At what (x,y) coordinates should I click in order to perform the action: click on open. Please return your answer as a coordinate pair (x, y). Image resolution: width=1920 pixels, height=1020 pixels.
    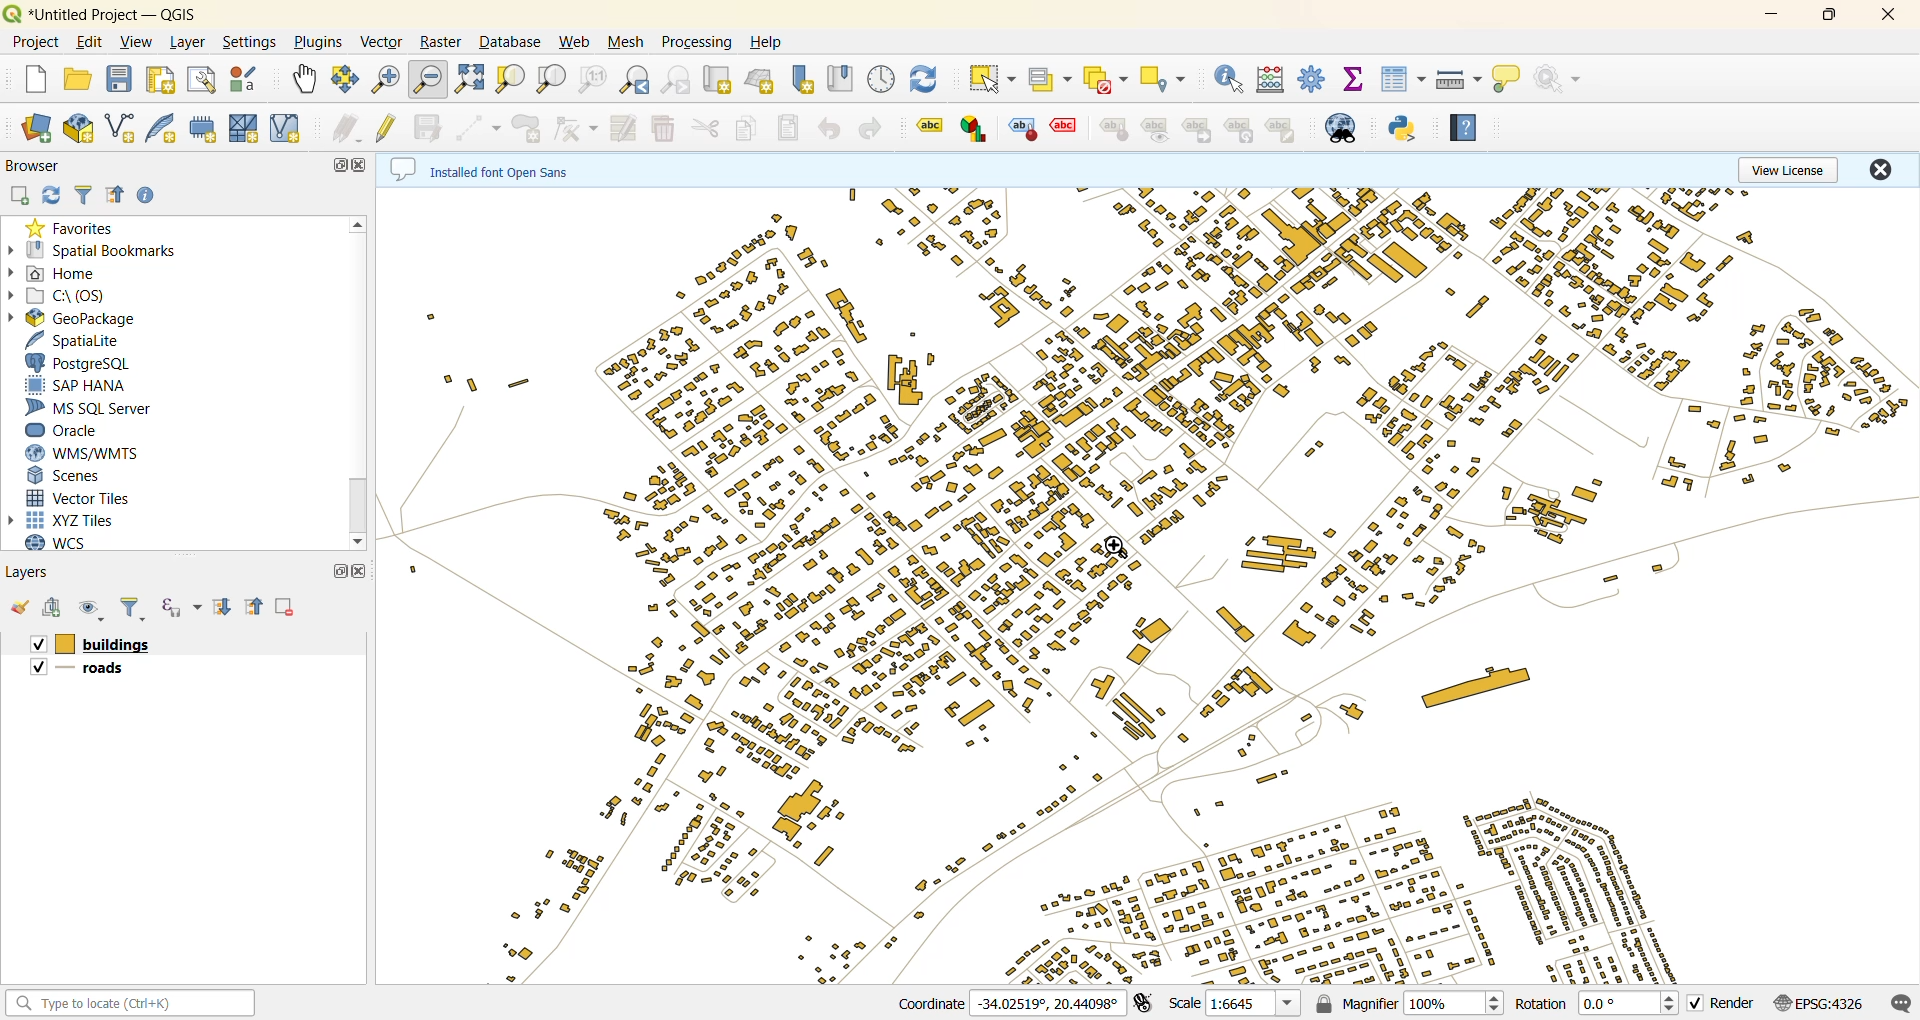
    Looking at the image, I should click on (77, 81).